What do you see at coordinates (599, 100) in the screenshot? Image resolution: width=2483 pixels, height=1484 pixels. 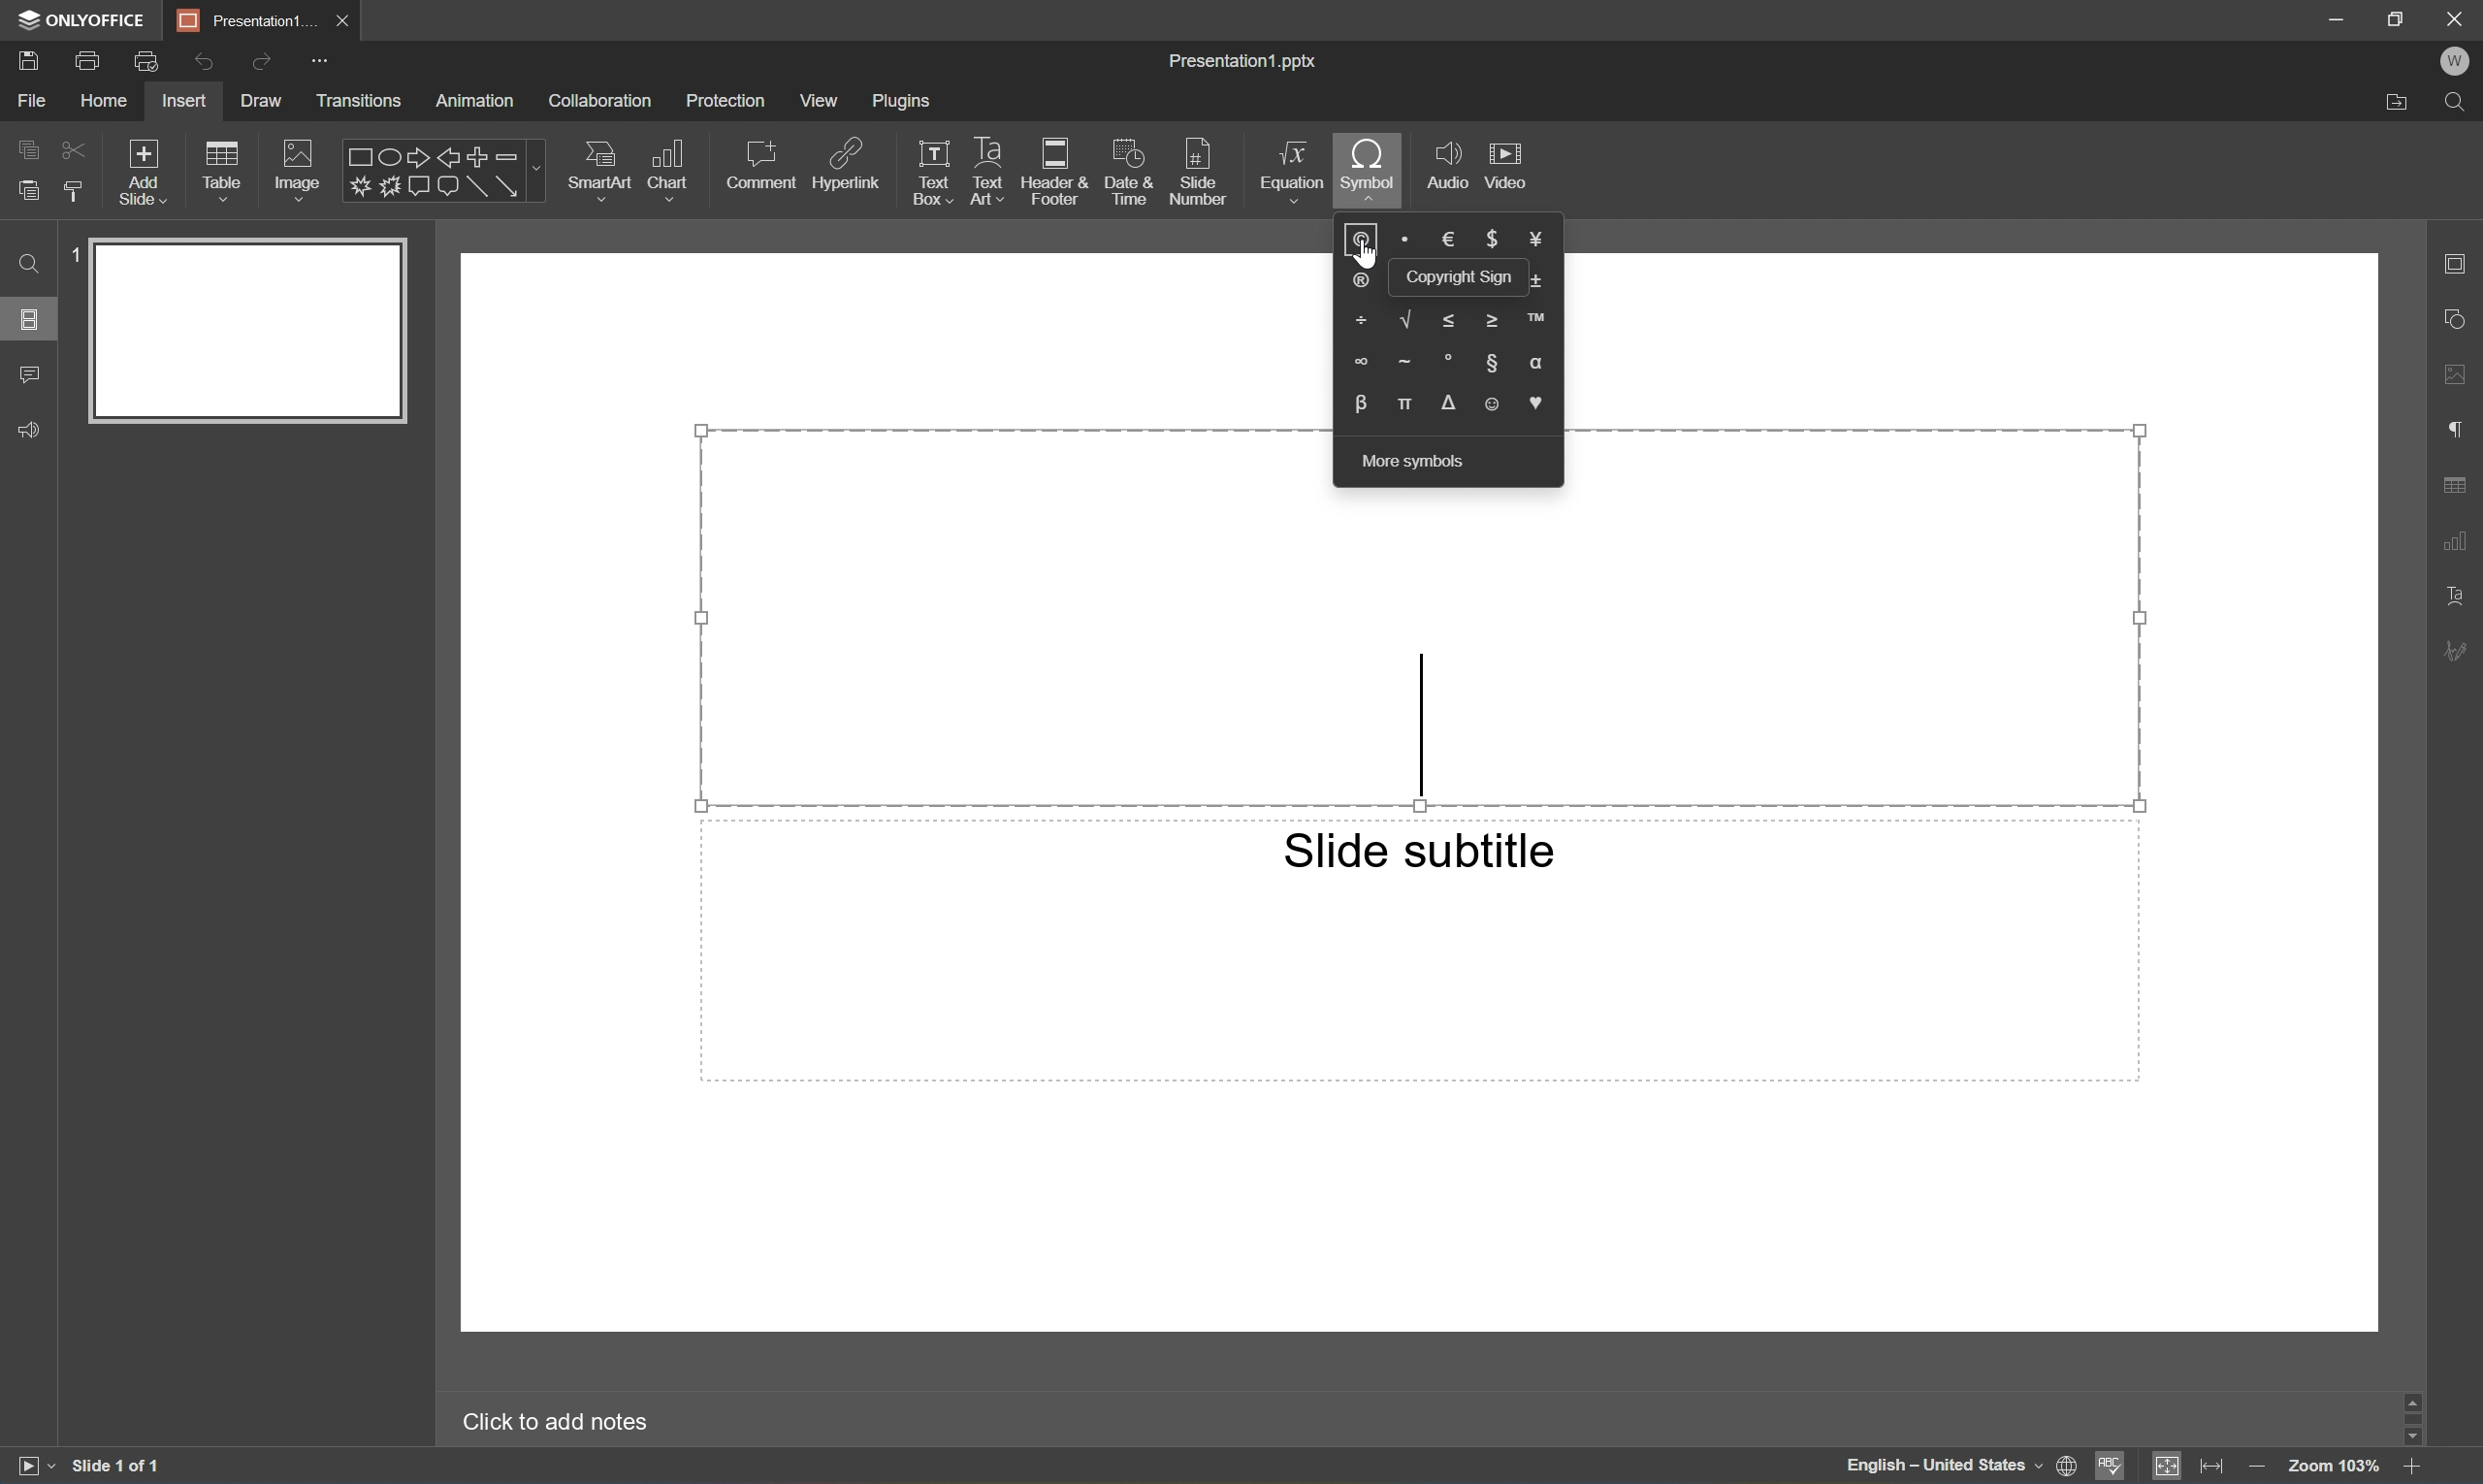 I see `Collaboration` at bounding box center [599, 100].